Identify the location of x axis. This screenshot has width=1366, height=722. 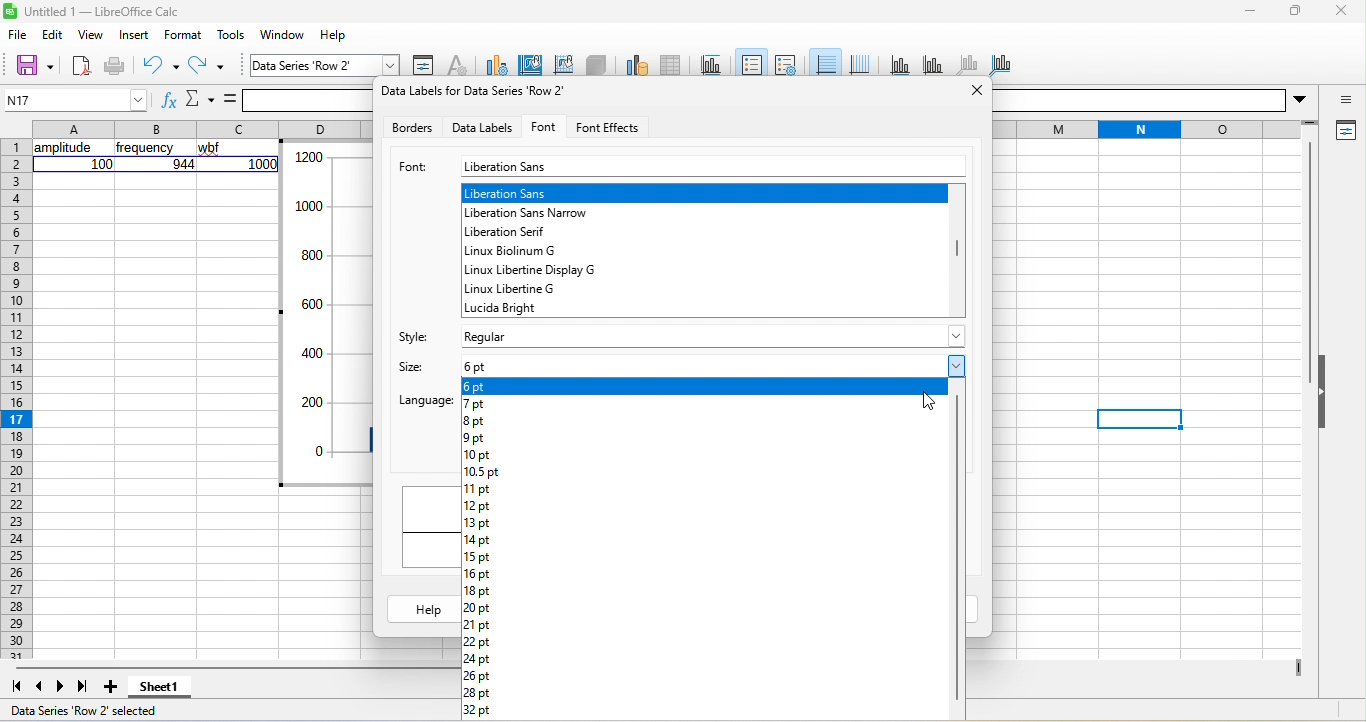
(903, 62).